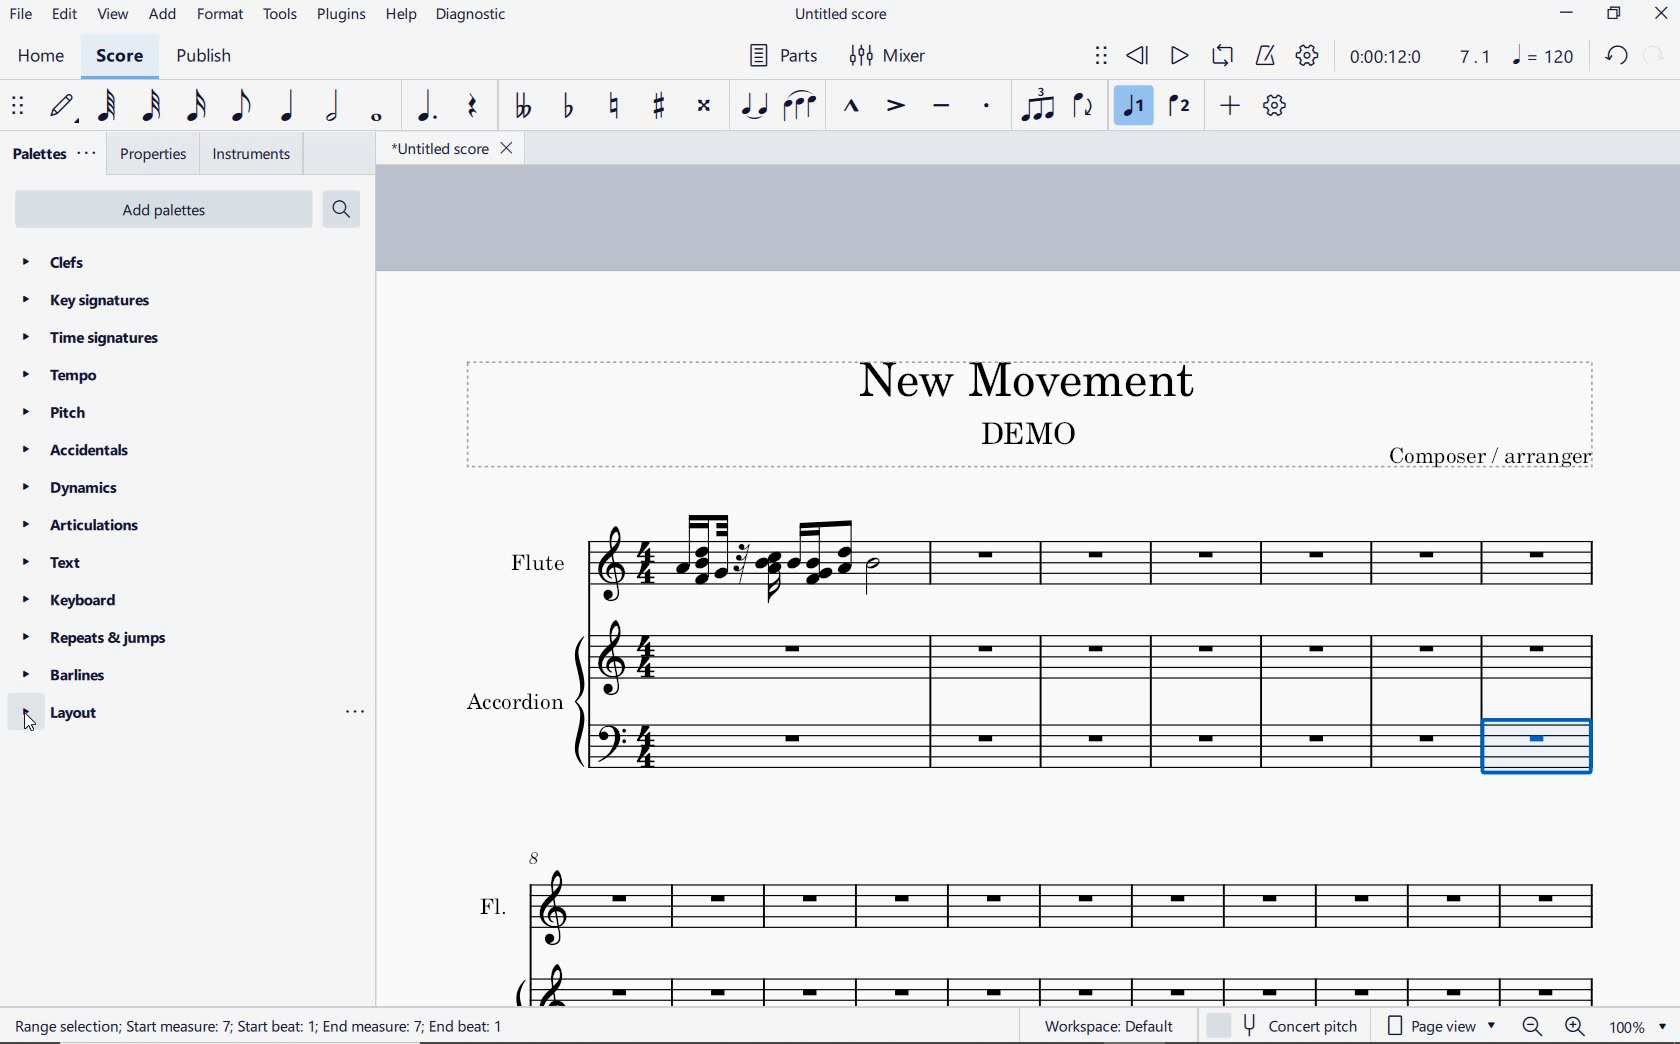 This screenshot has height=1044, width=1680. I want to click on Instrument: Accordion, so click(1097, 702).